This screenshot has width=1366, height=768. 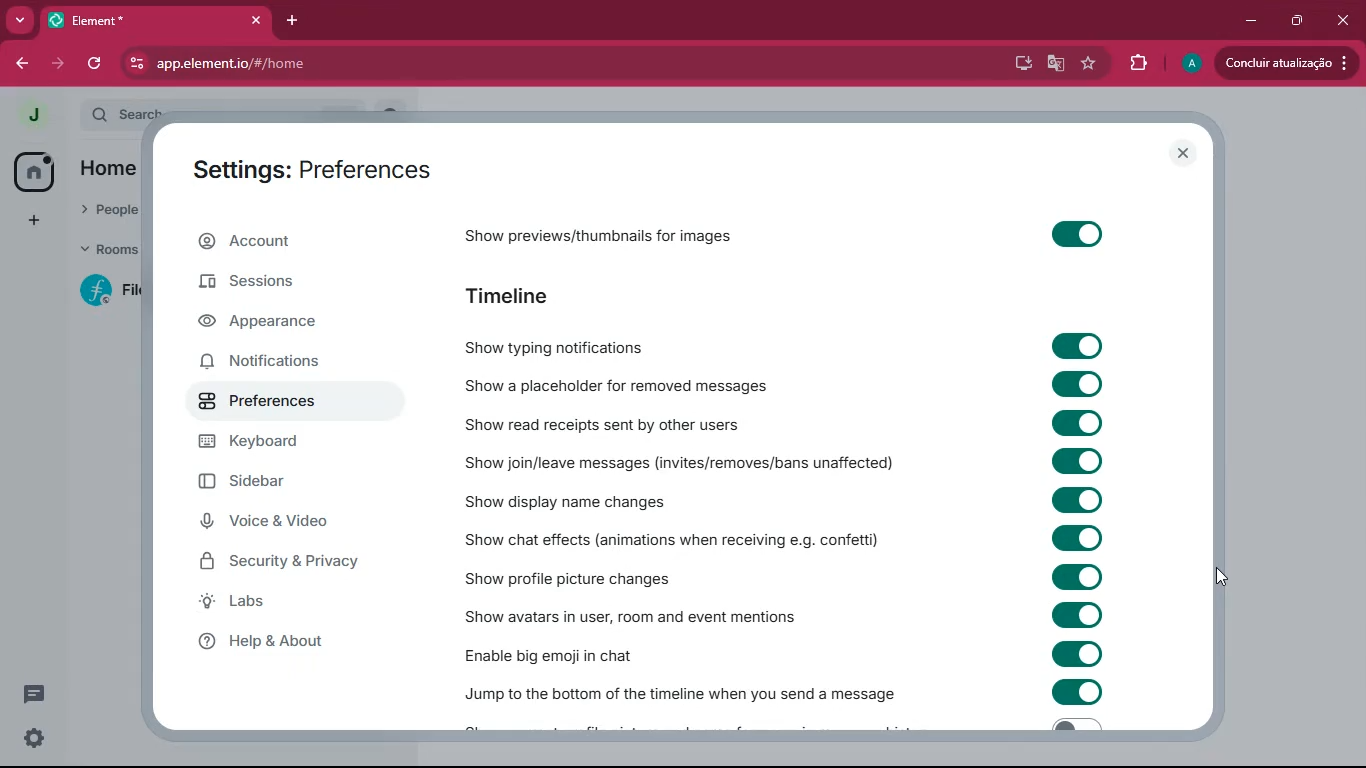 I want to click on add, so click(x=35, y=219).